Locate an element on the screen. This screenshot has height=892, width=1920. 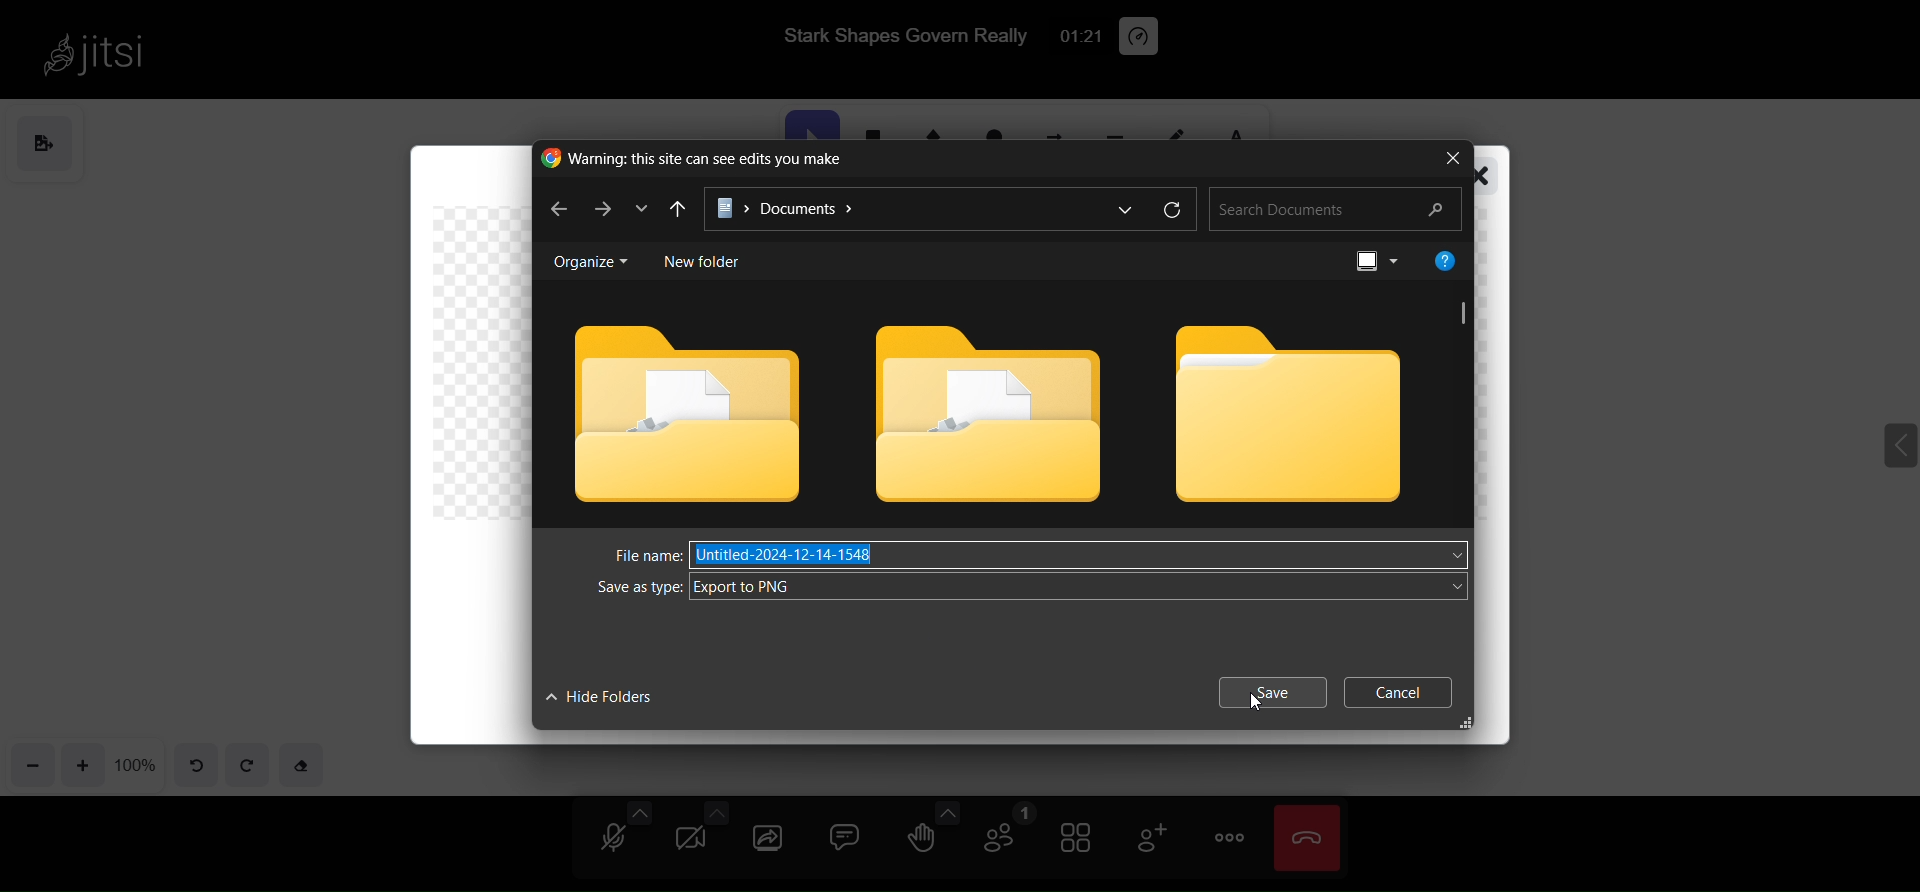
save is located at coordinates (1268, 693).